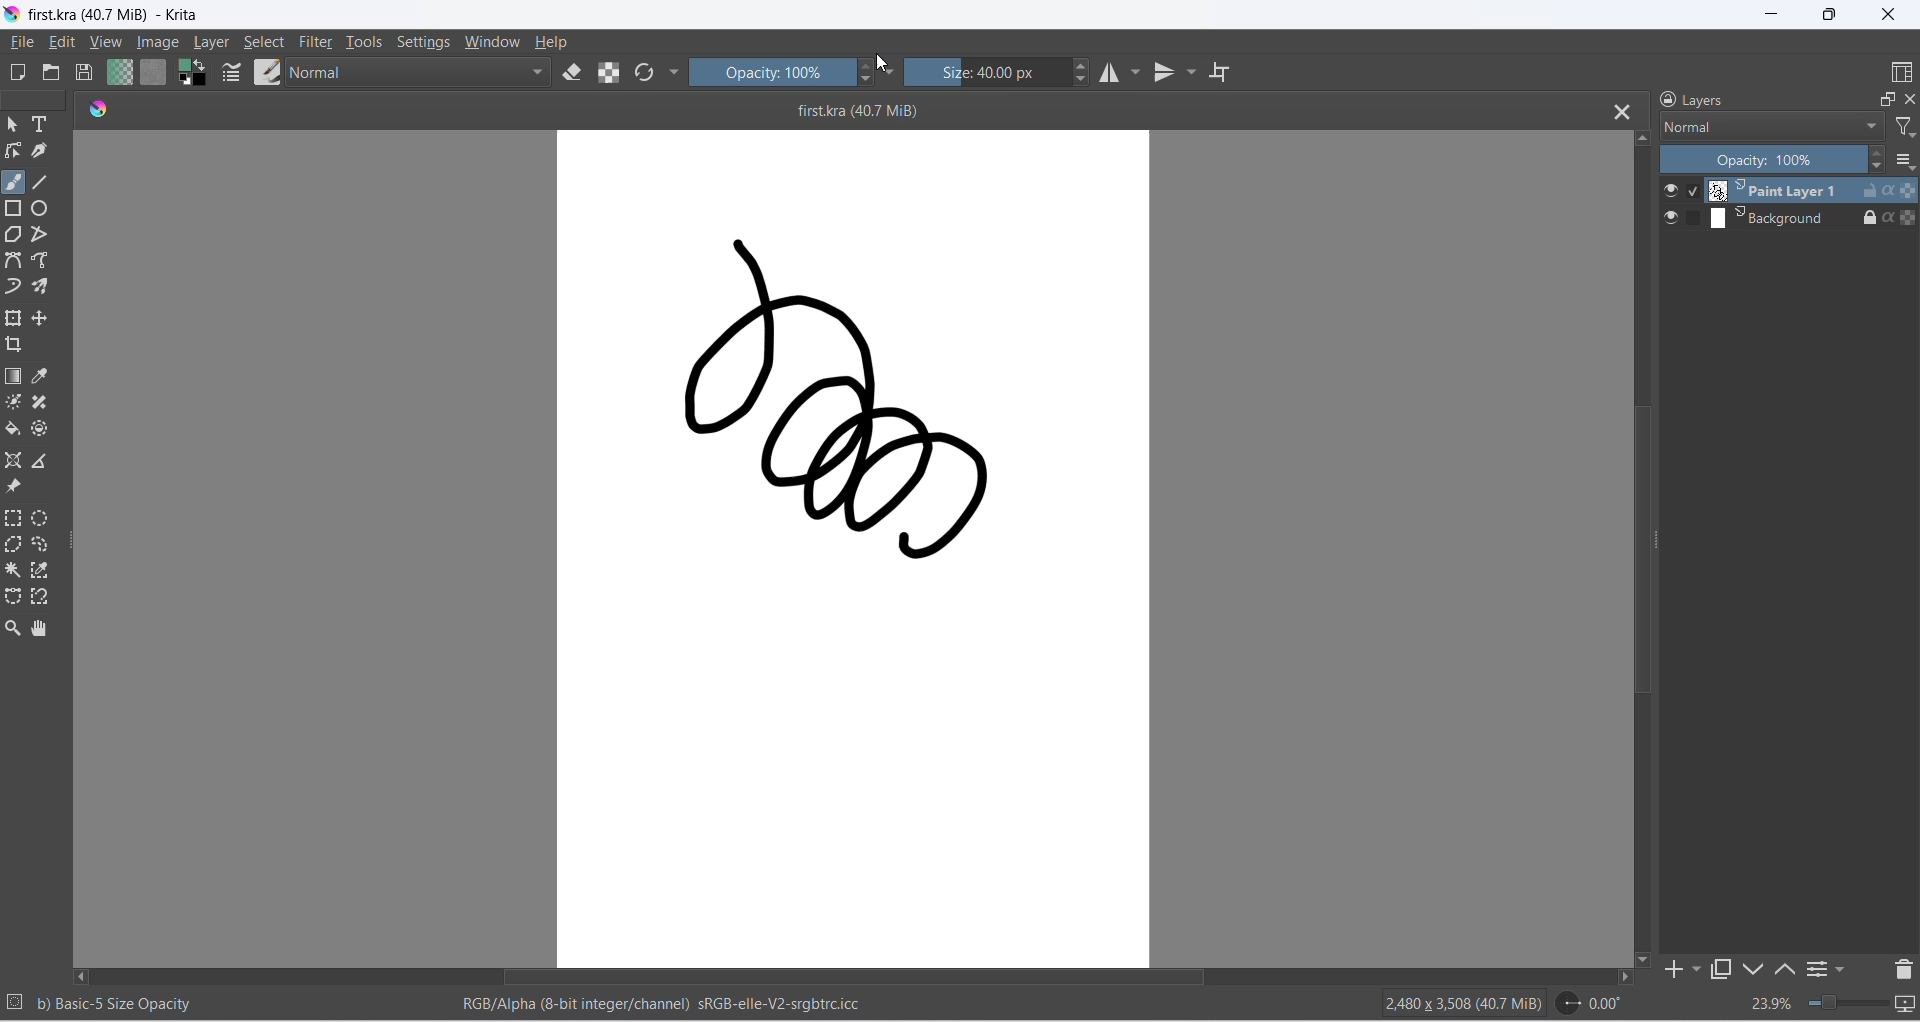  Describe the element at coordinates (213, 42) in the screenshot. I see `layer` at that location.